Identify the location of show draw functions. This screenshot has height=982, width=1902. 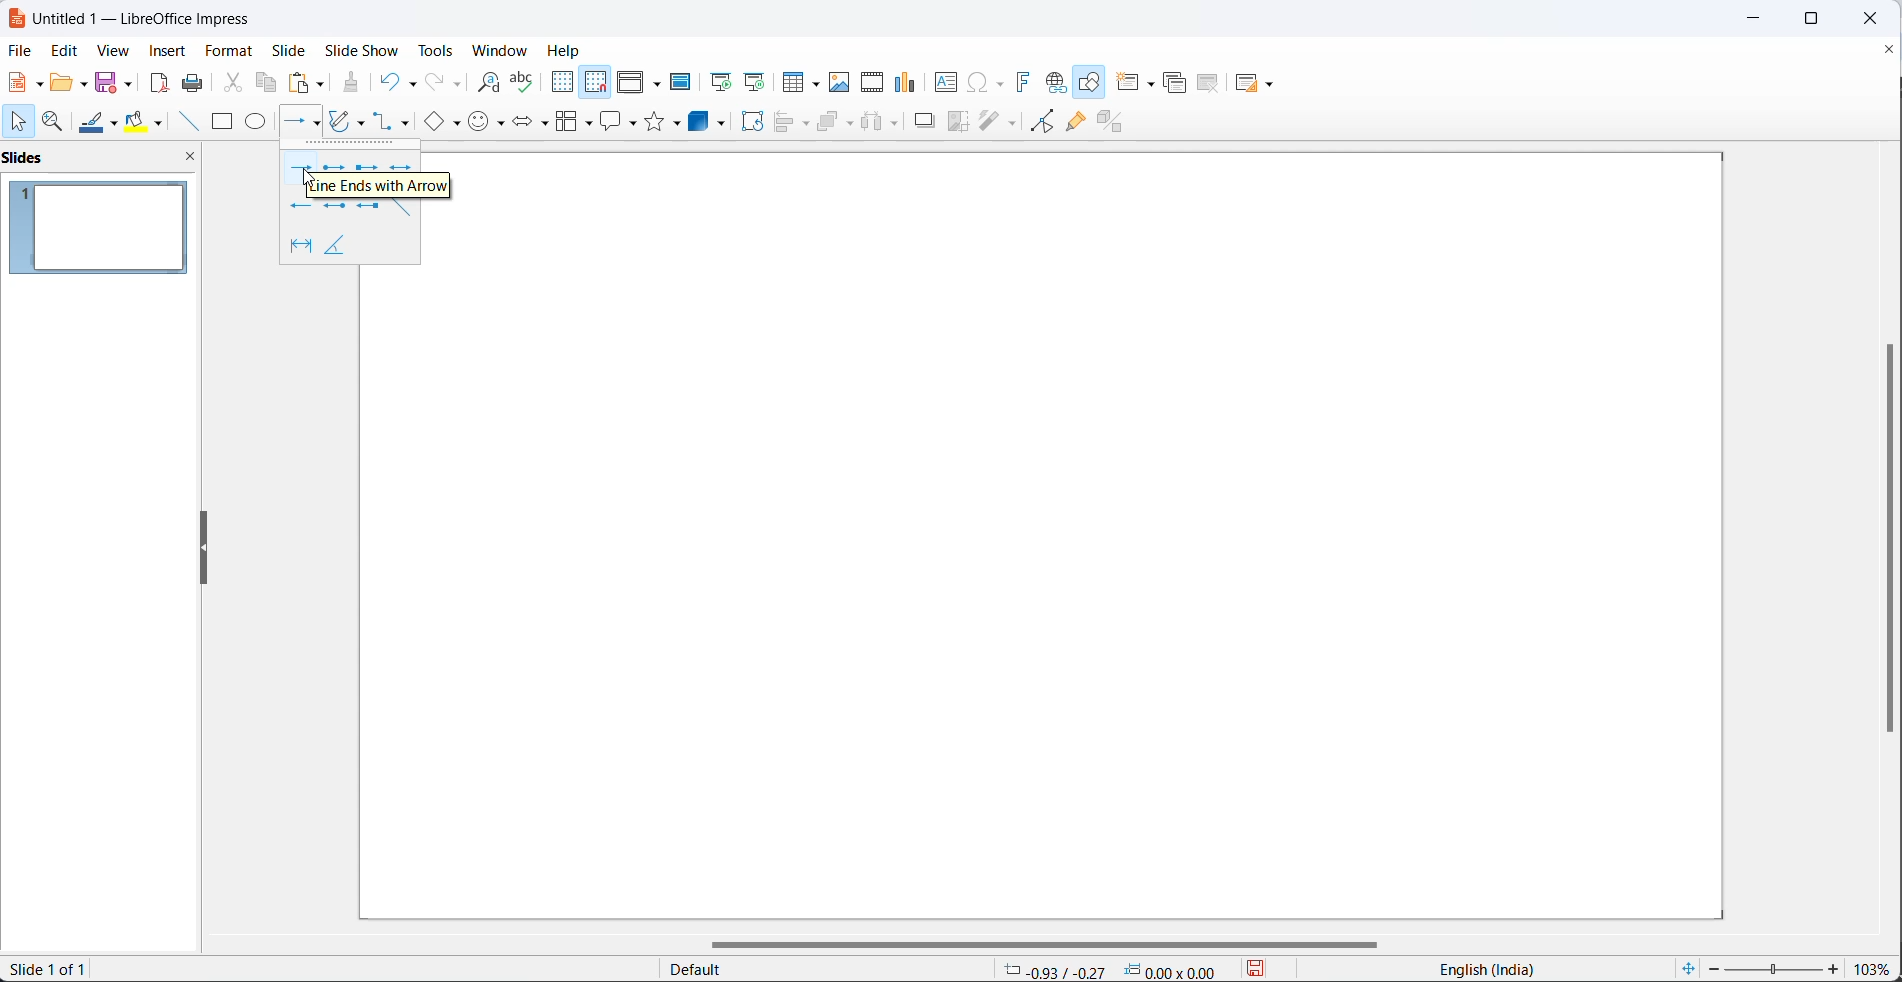
(1090, 81).